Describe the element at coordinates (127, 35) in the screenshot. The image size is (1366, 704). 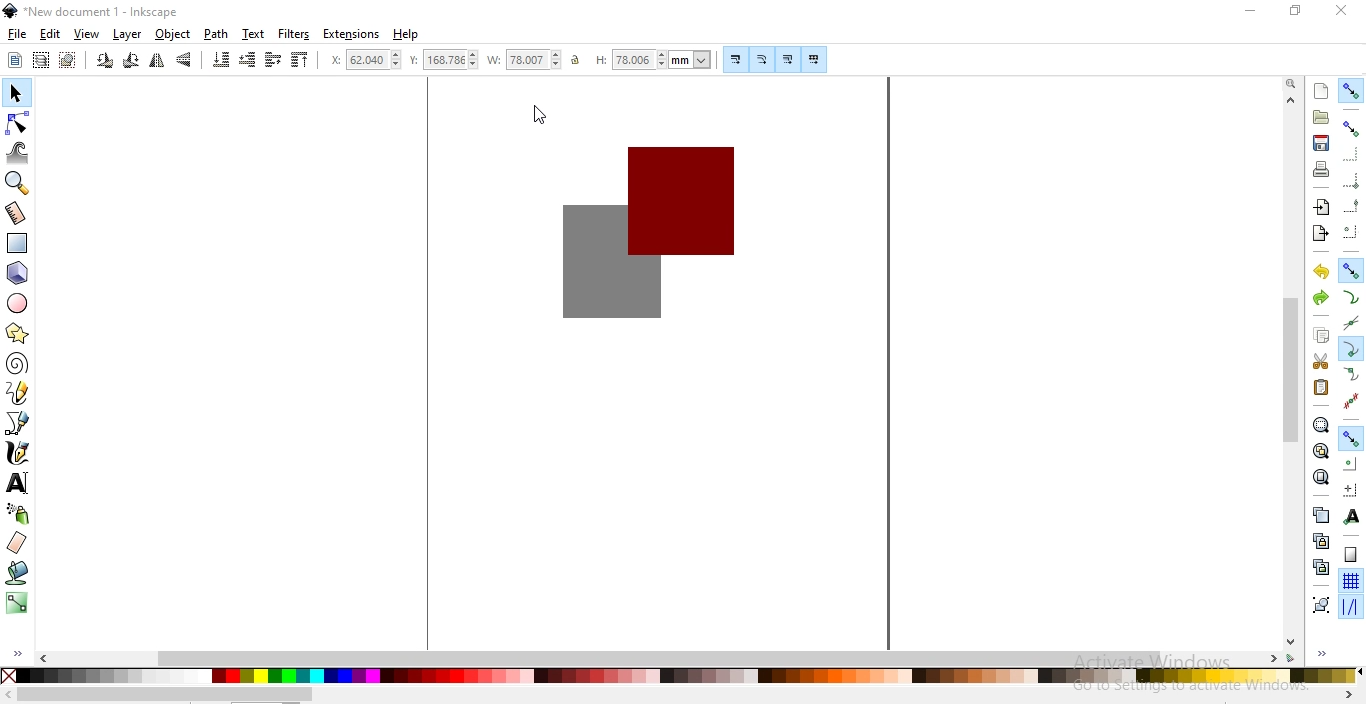
I see `layer` at that location.